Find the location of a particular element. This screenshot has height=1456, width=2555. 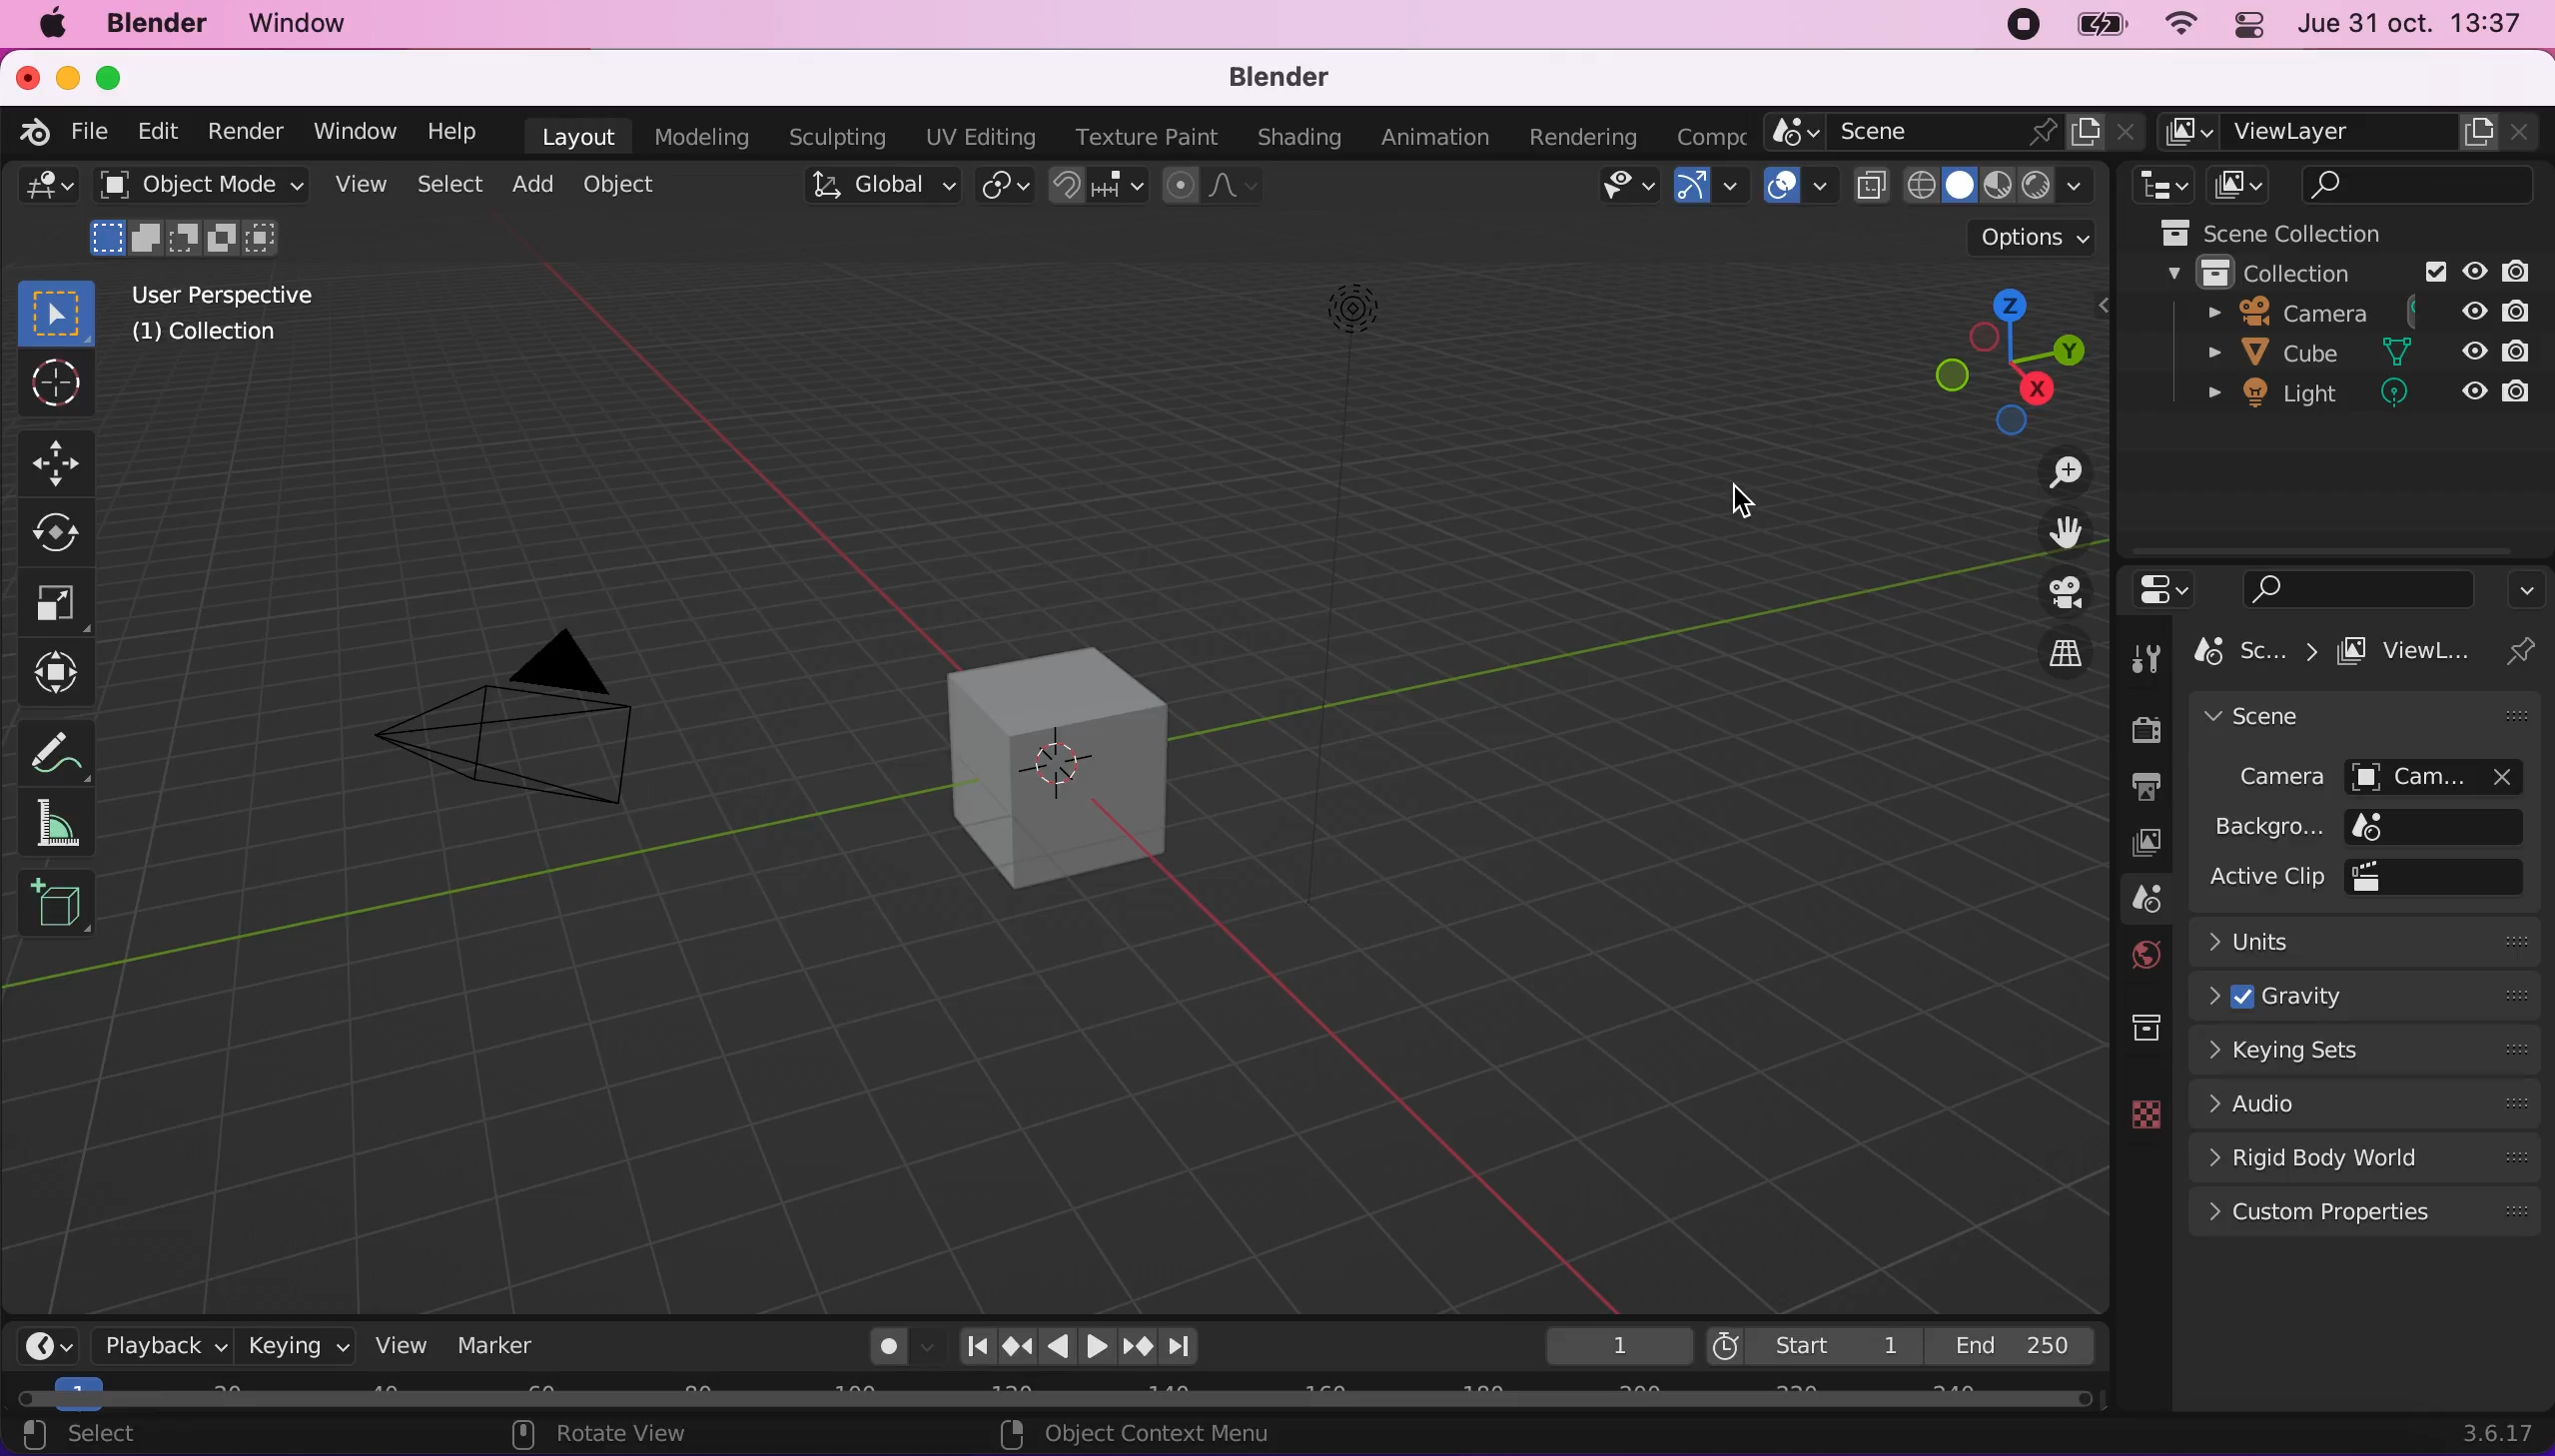

global is located at coordinates (872, 191).